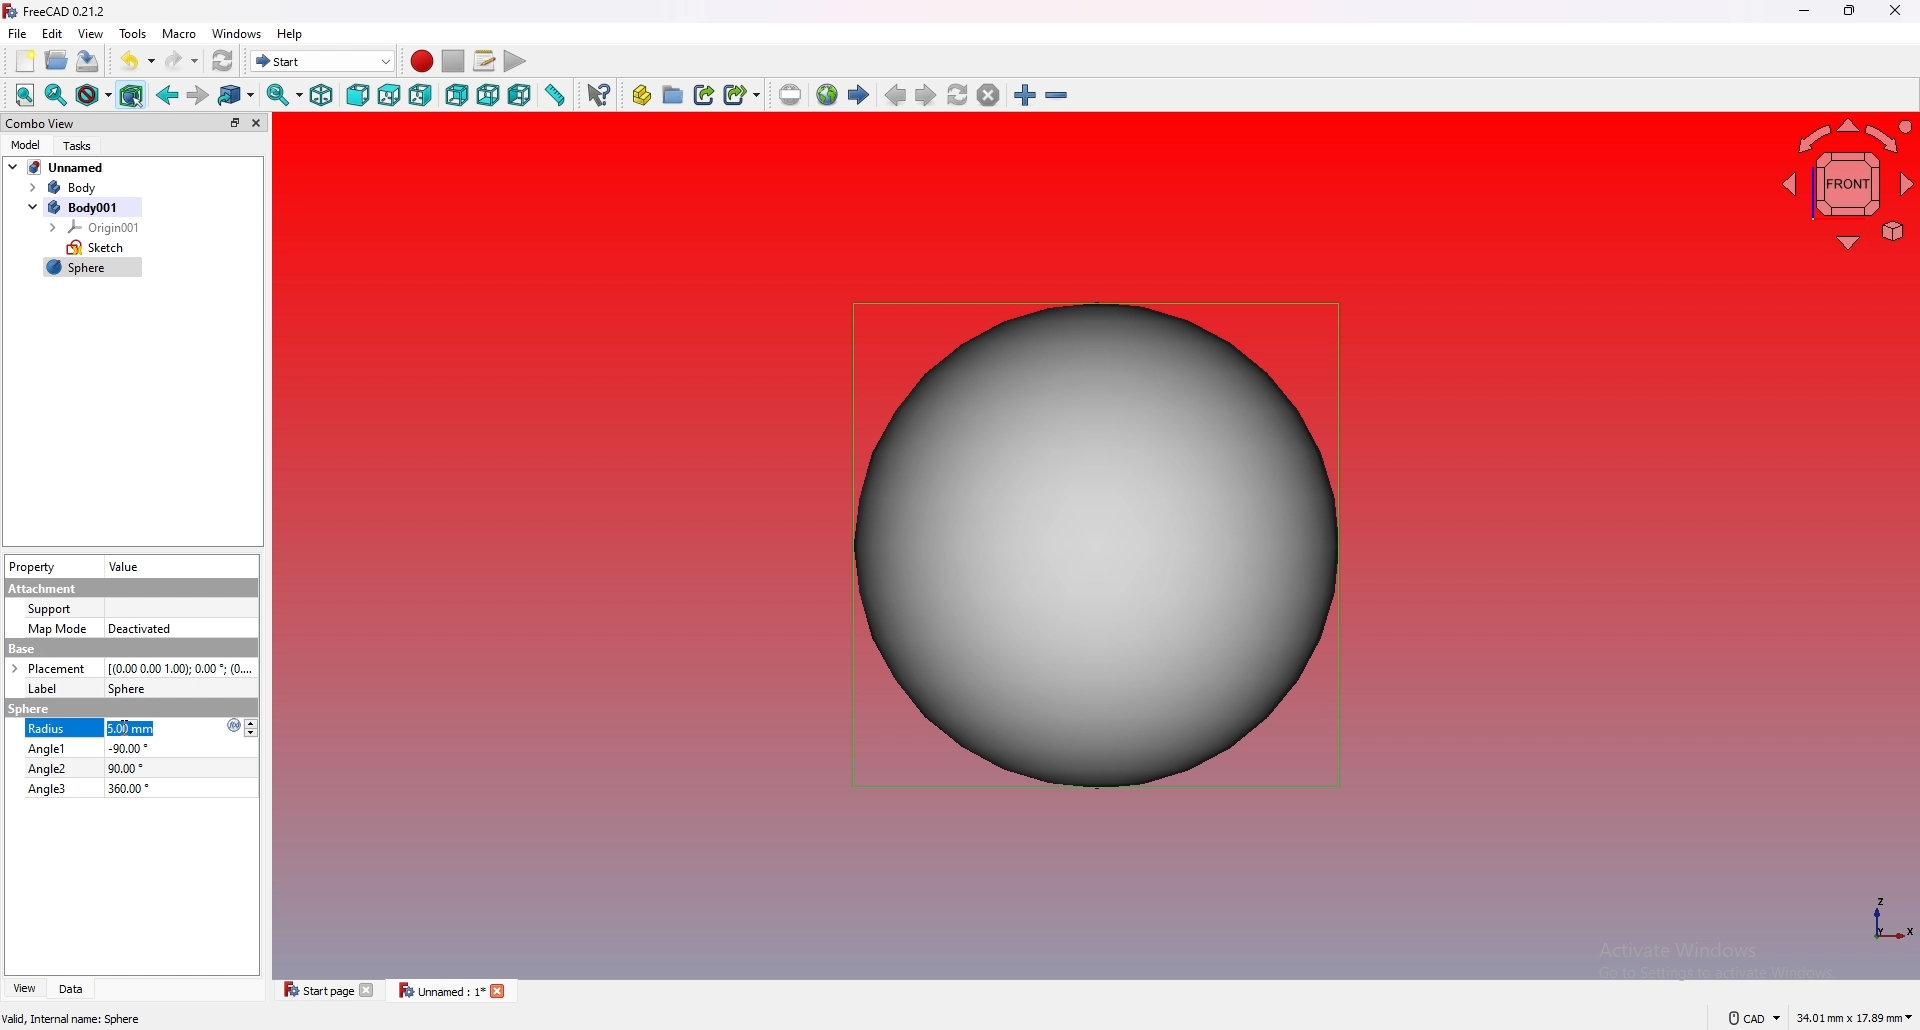  What do you see at coordinates (515, 61) in the screenshot?
I see `execute macro` at bounding box center [515, 61].